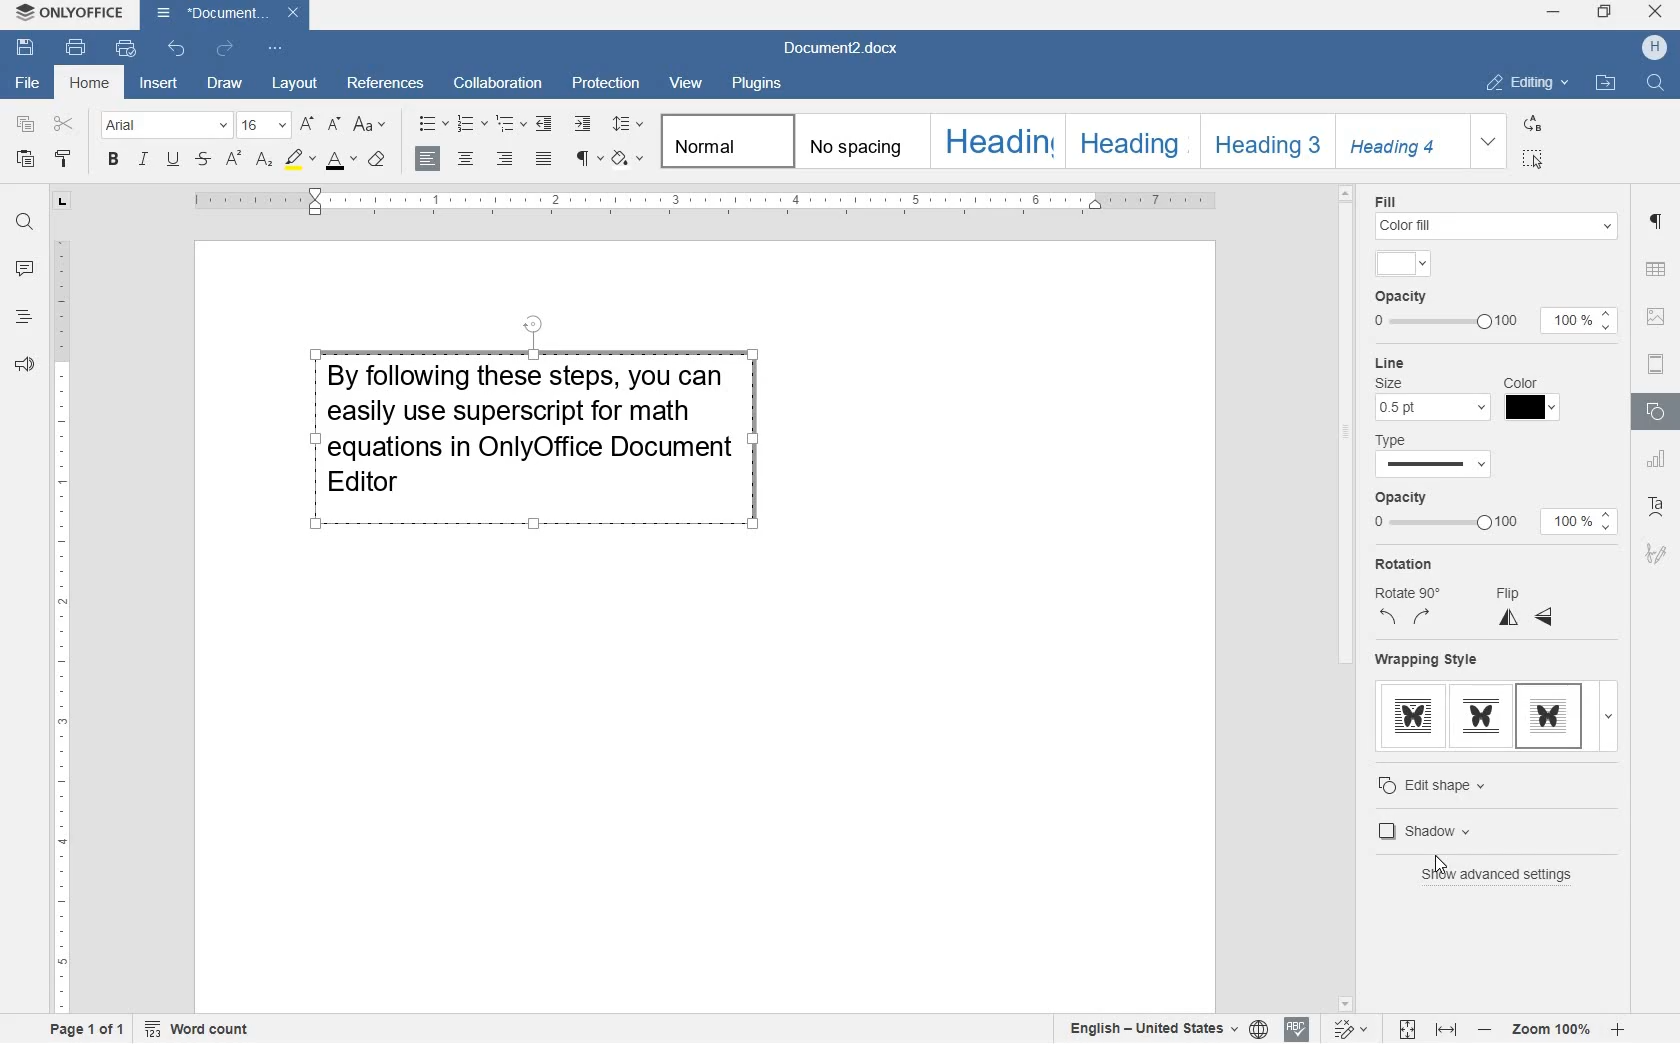 This screenshot has width=1680, height=1044. I want to click on copy, so click(26, 125).